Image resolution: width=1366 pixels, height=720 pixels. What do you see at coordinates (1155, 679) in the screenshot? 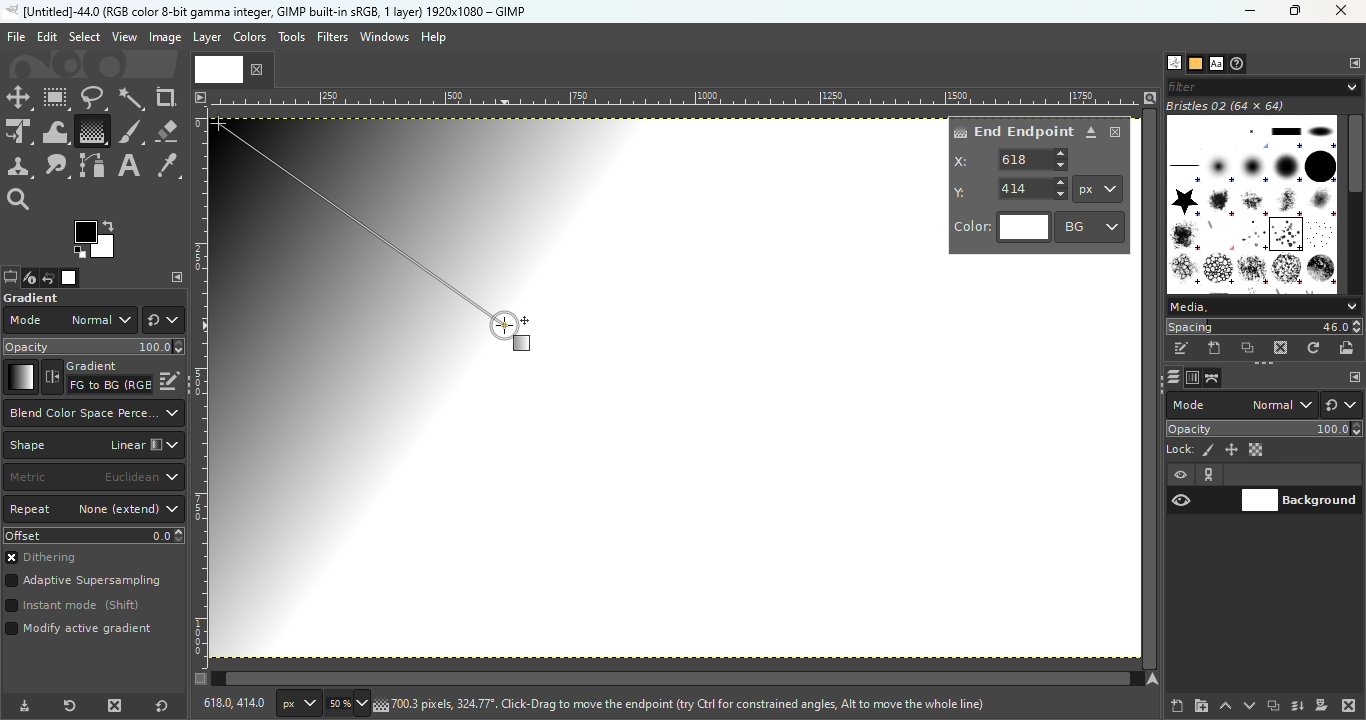
I see `Navigate` at bounding box center [1155, 679].